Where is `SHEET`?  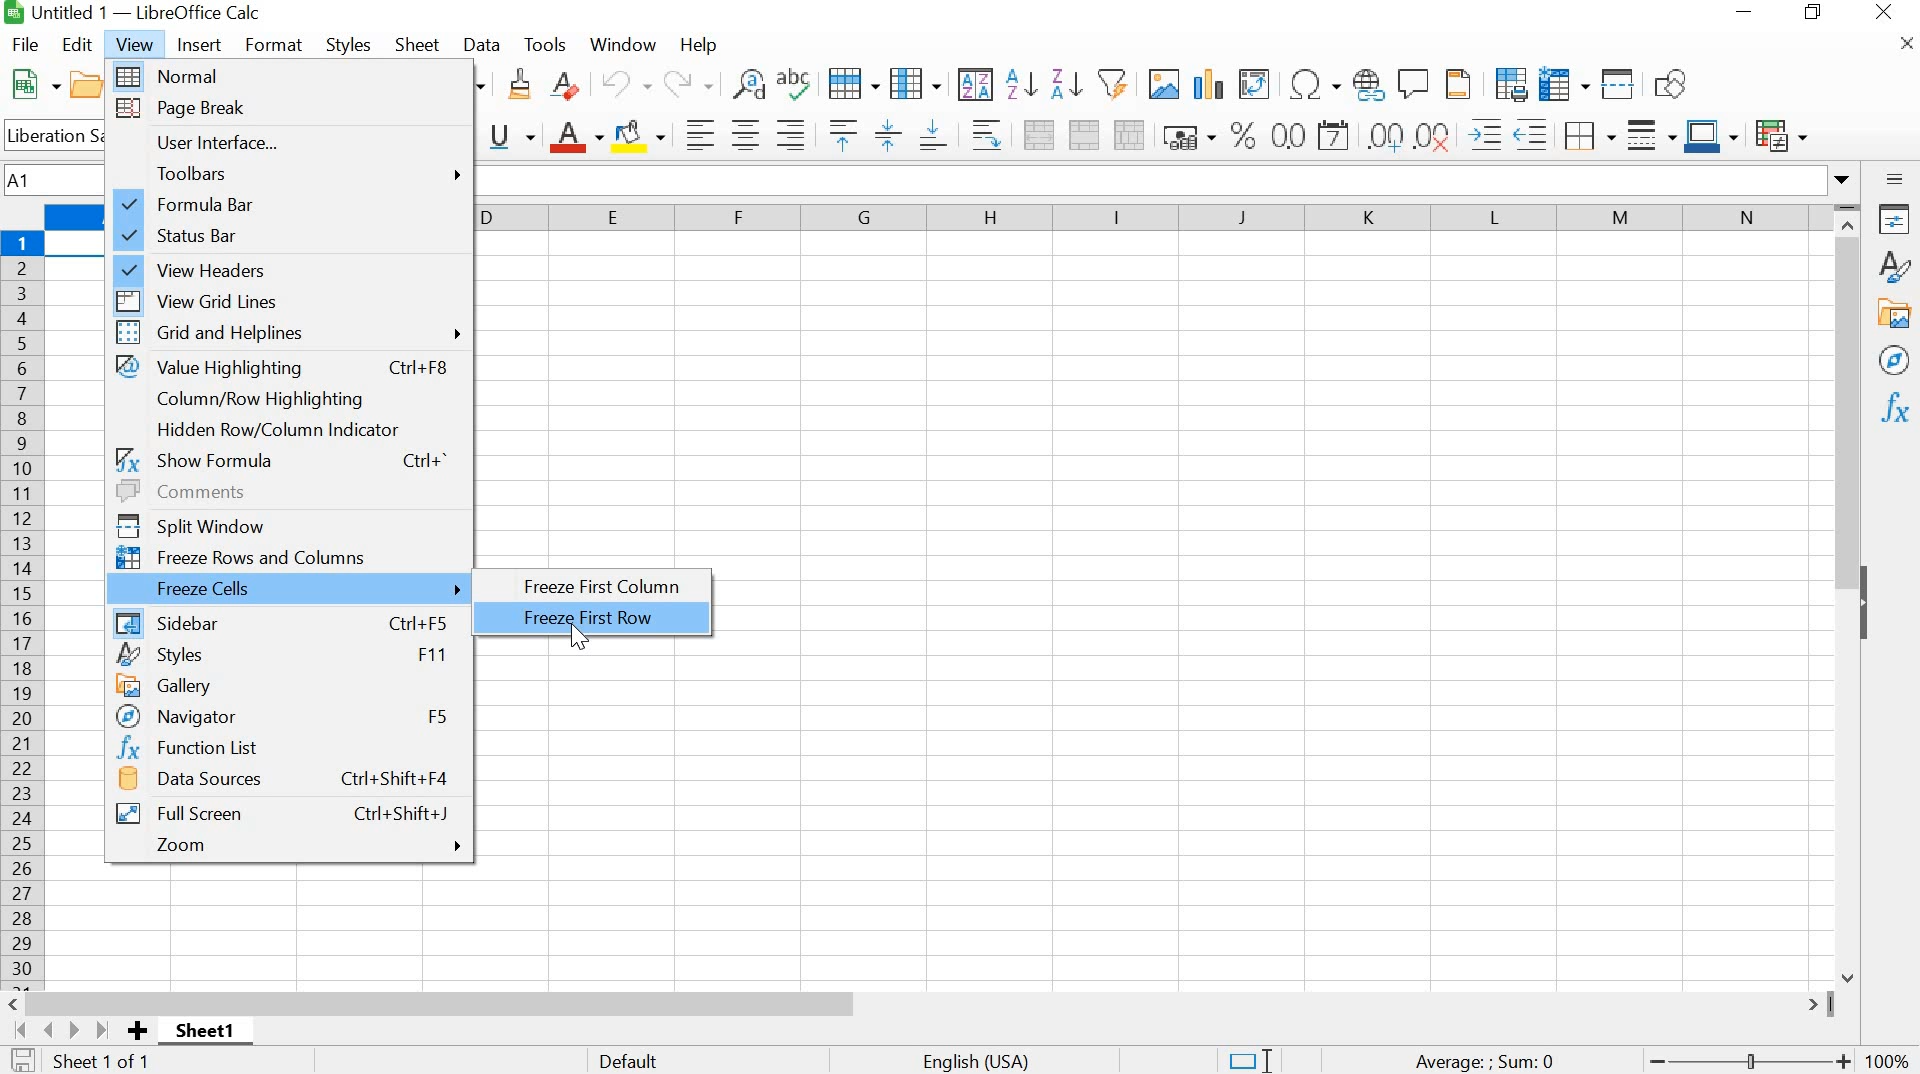 SHEET is located at coordinates (418, 47).